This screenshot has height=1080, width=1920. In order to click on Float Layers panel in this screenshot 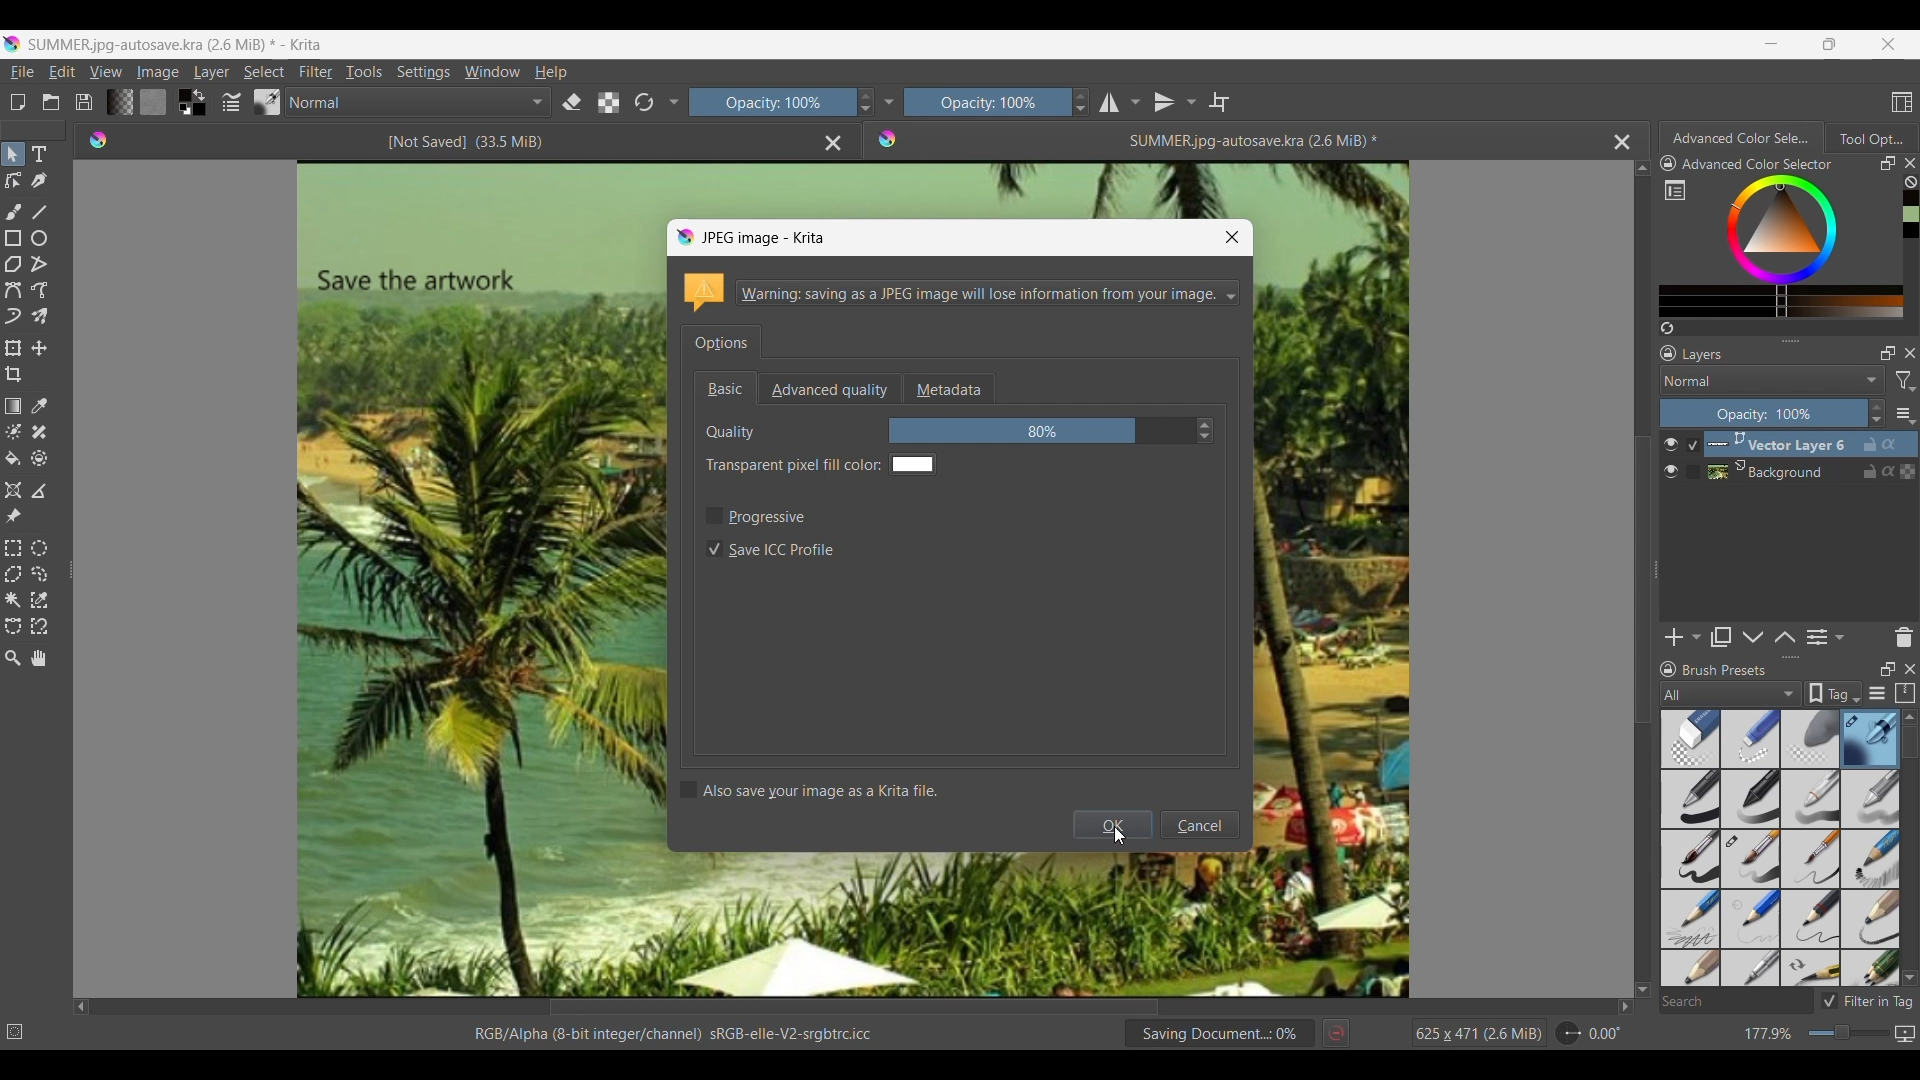, I will do `click(1888, 353)`.